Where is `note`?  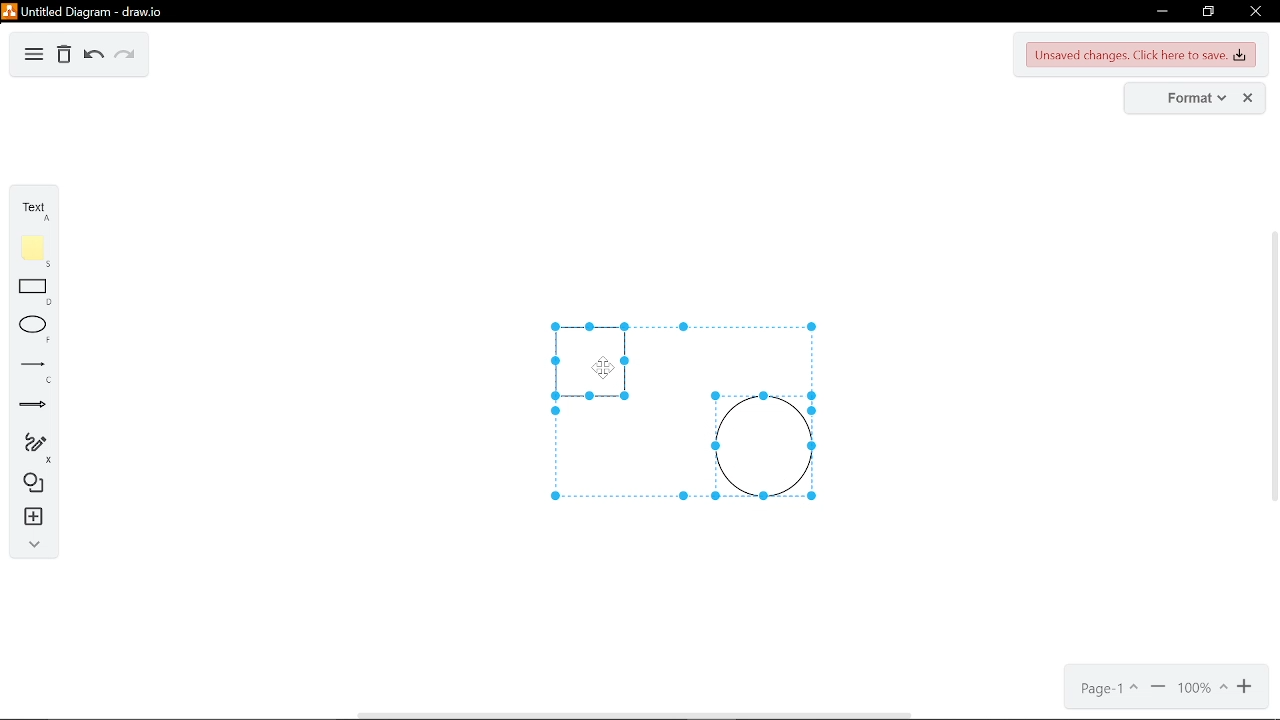 note is located at coordinates (31, 252).